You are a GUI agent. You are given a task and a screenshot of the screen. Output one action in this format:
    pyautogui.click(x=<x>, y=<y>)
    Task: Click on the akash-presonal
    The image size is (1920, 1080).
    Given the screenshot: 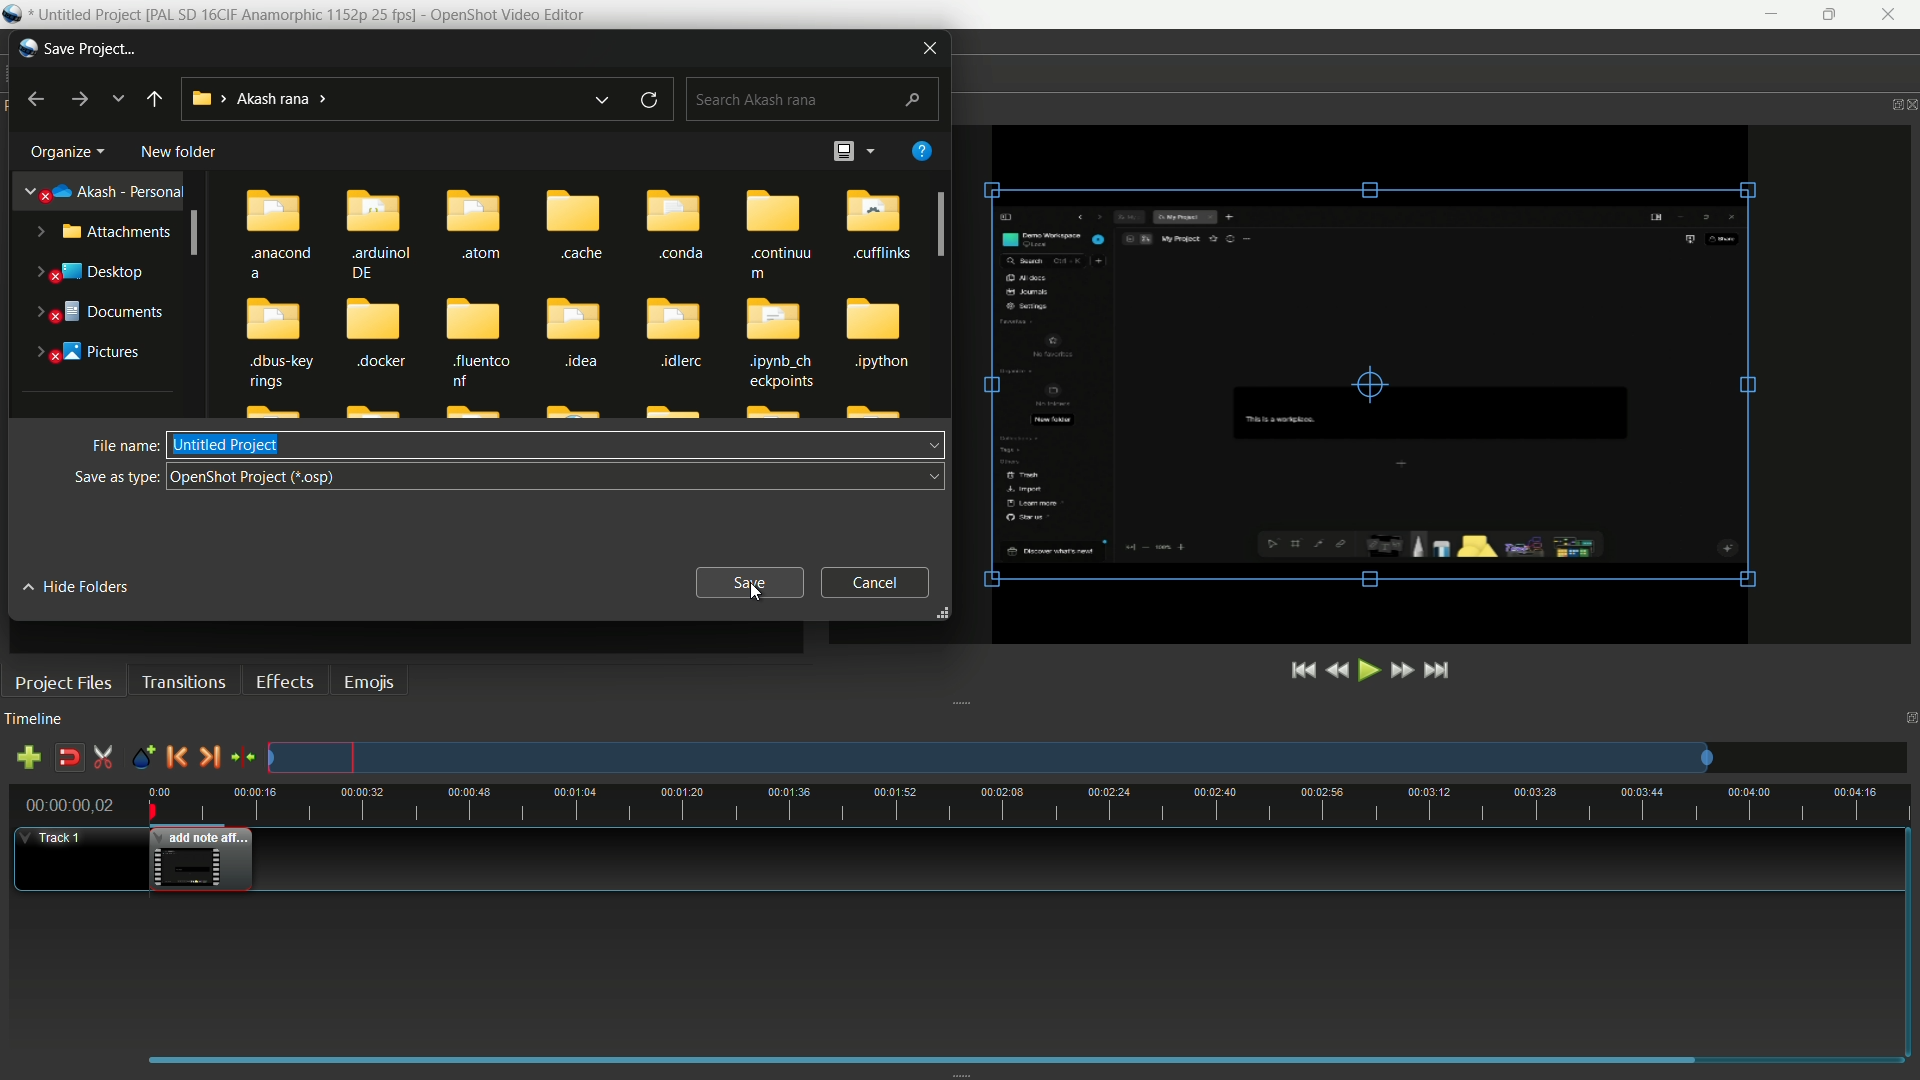 What is the action you would take?
    pyautogui.click(x=104, y=192)
    